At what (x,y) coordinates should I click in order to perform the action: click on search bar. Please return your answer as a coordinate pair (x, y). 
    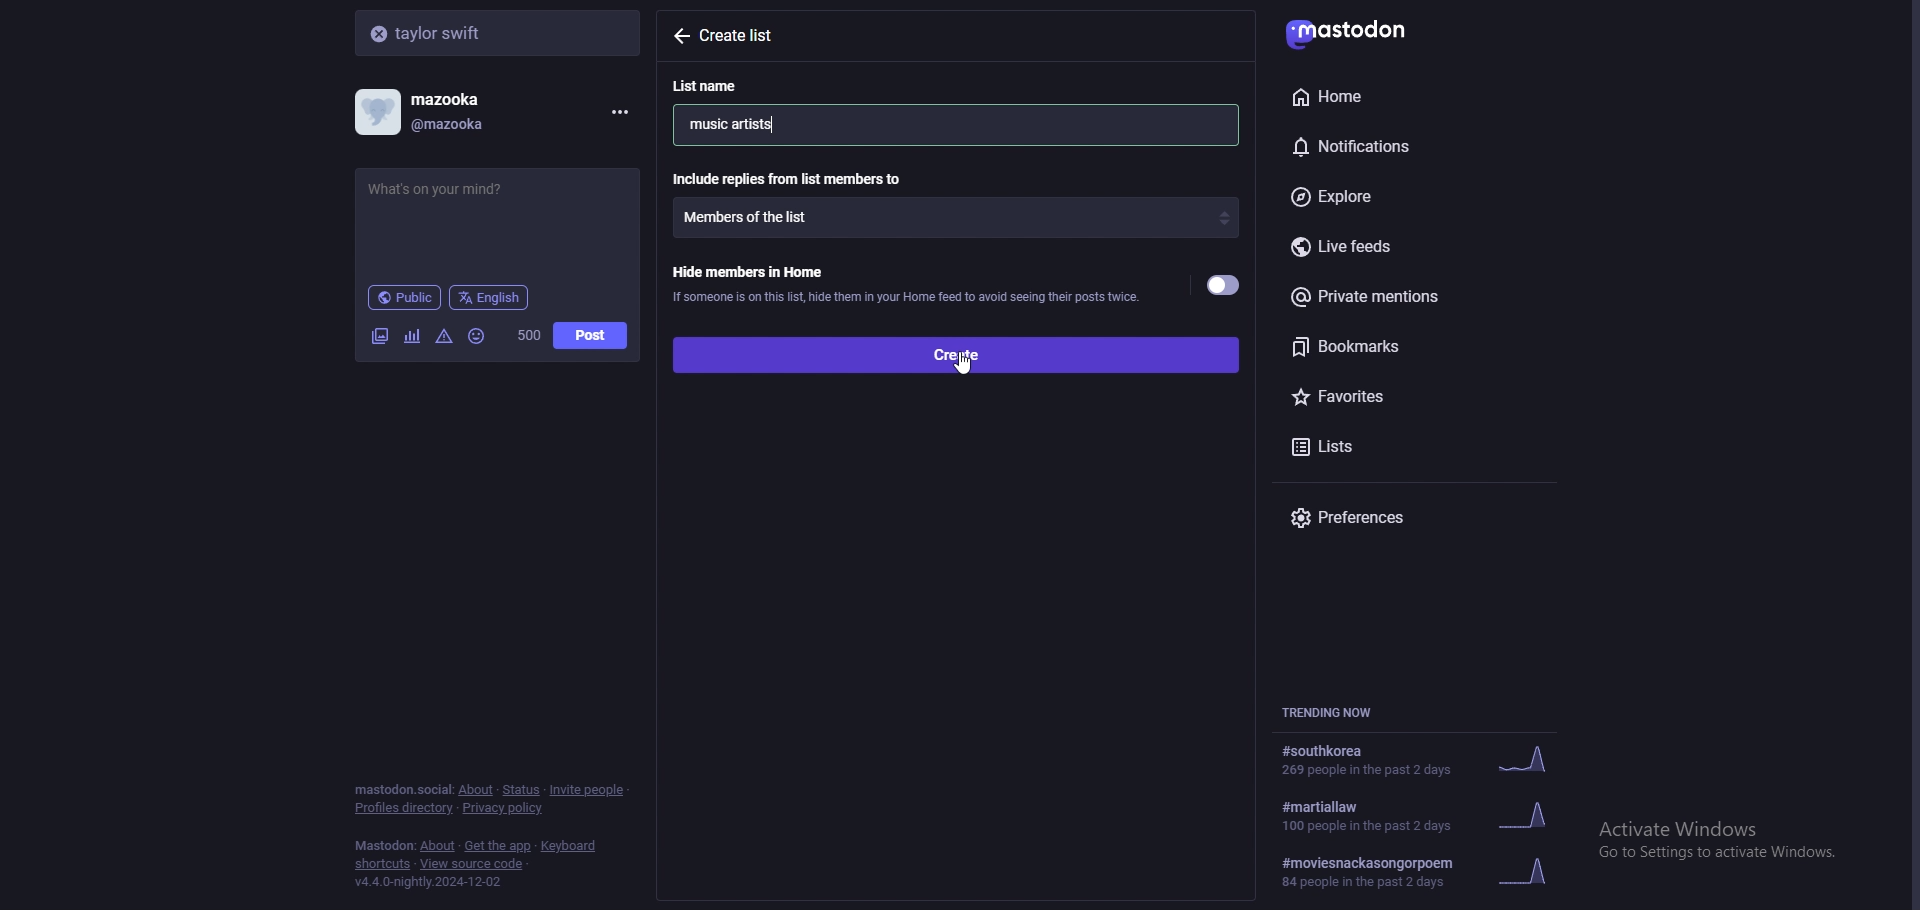
    Looking at the image, I should click on (500, 32).